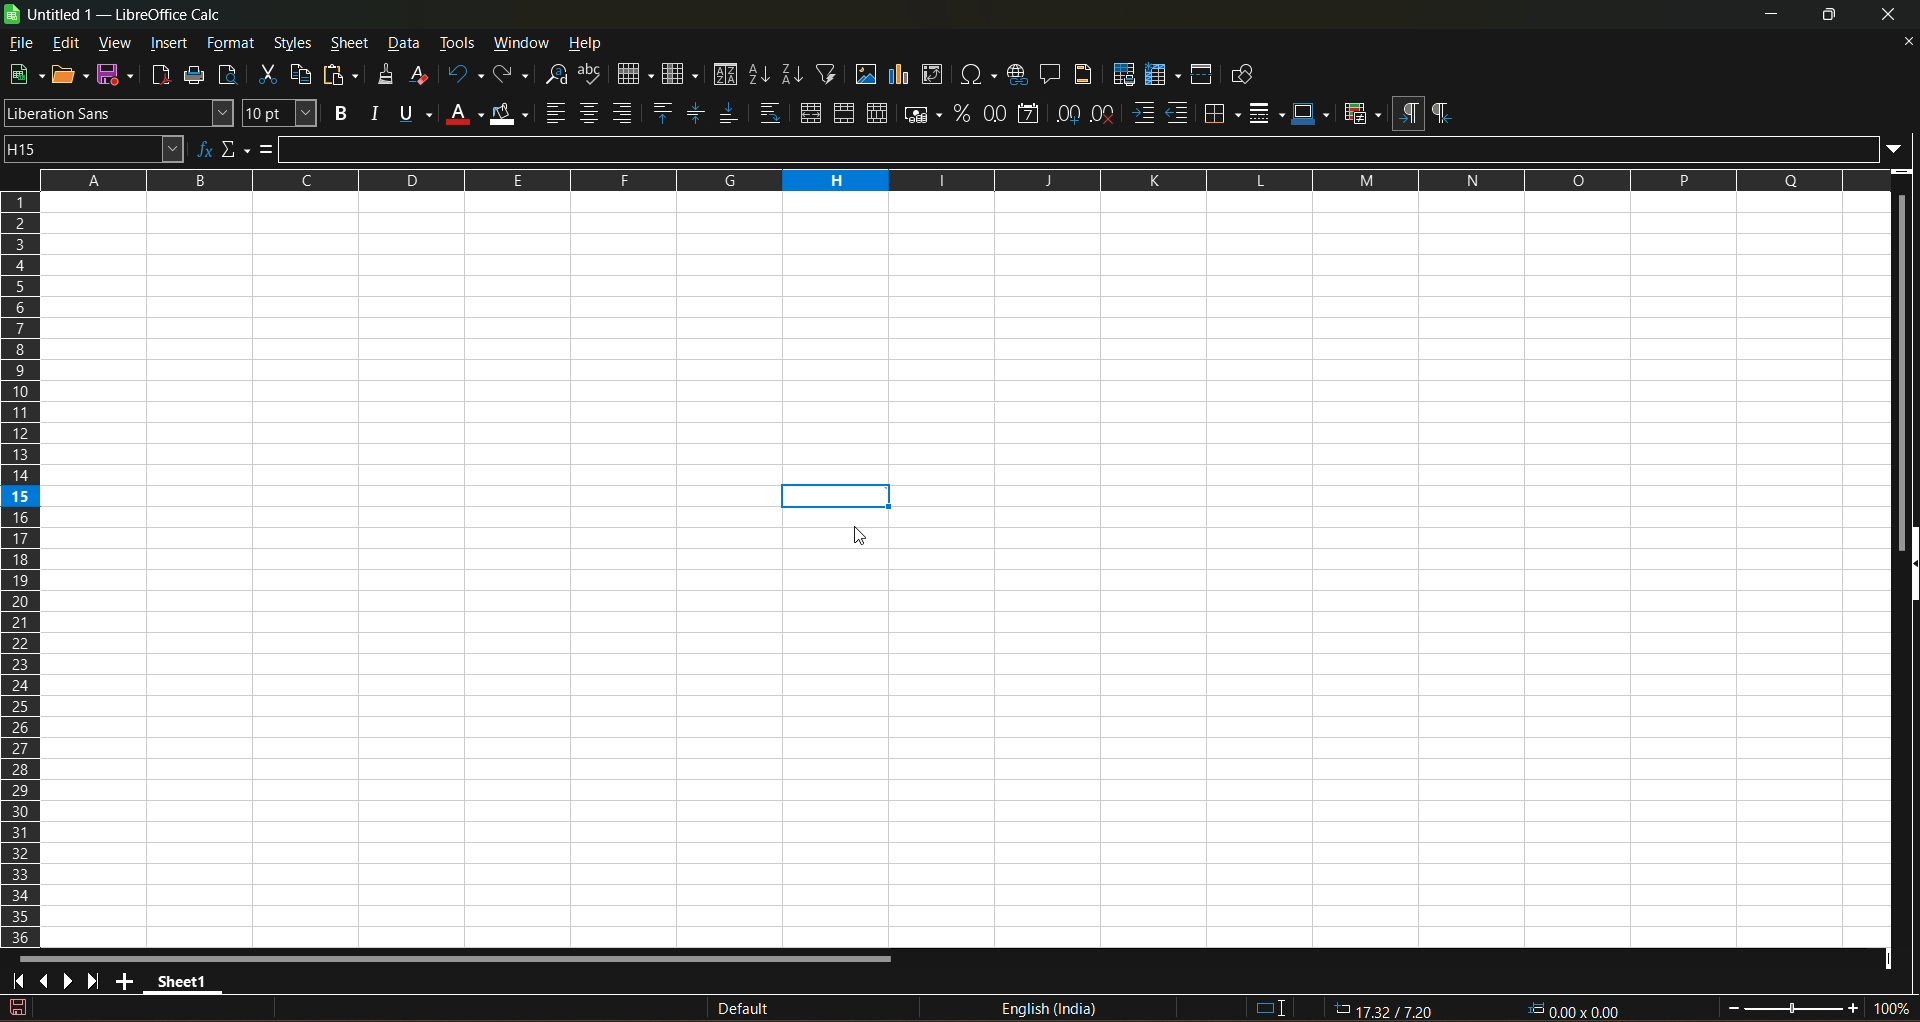 The image size is (1920, 1022). I want to click on minimize, so click(1778, 16).